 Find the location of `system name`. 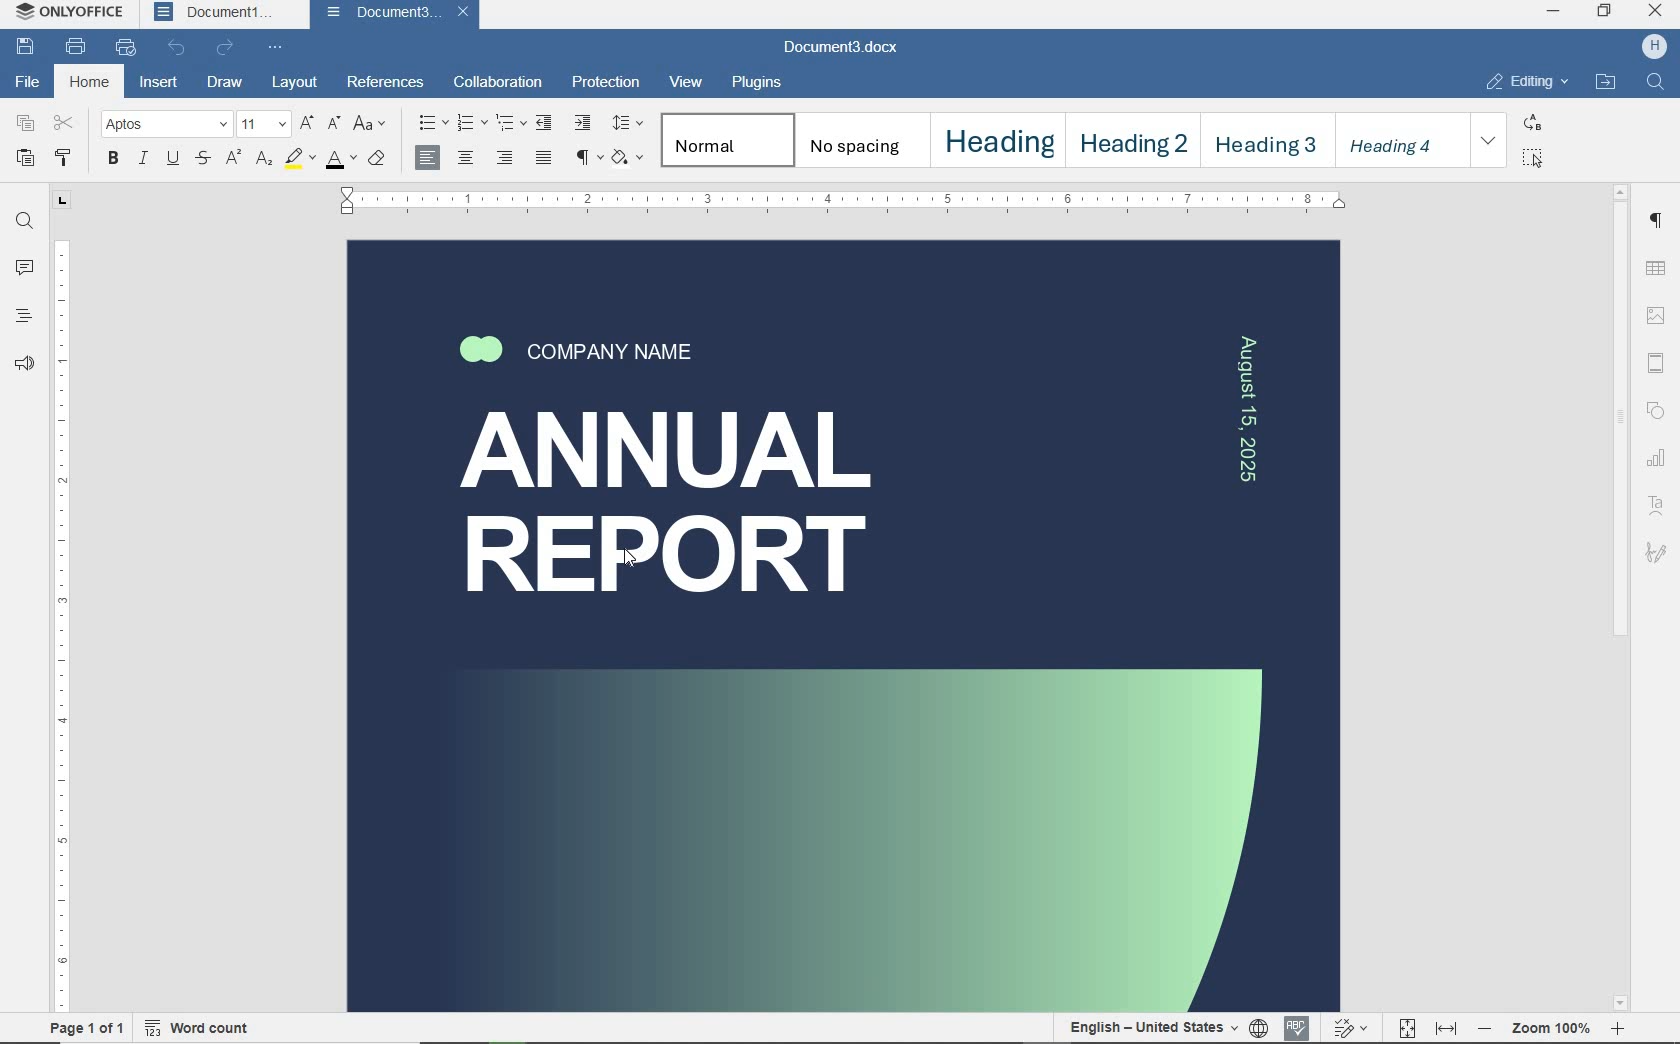

system name is located at coordinates (67, 11).